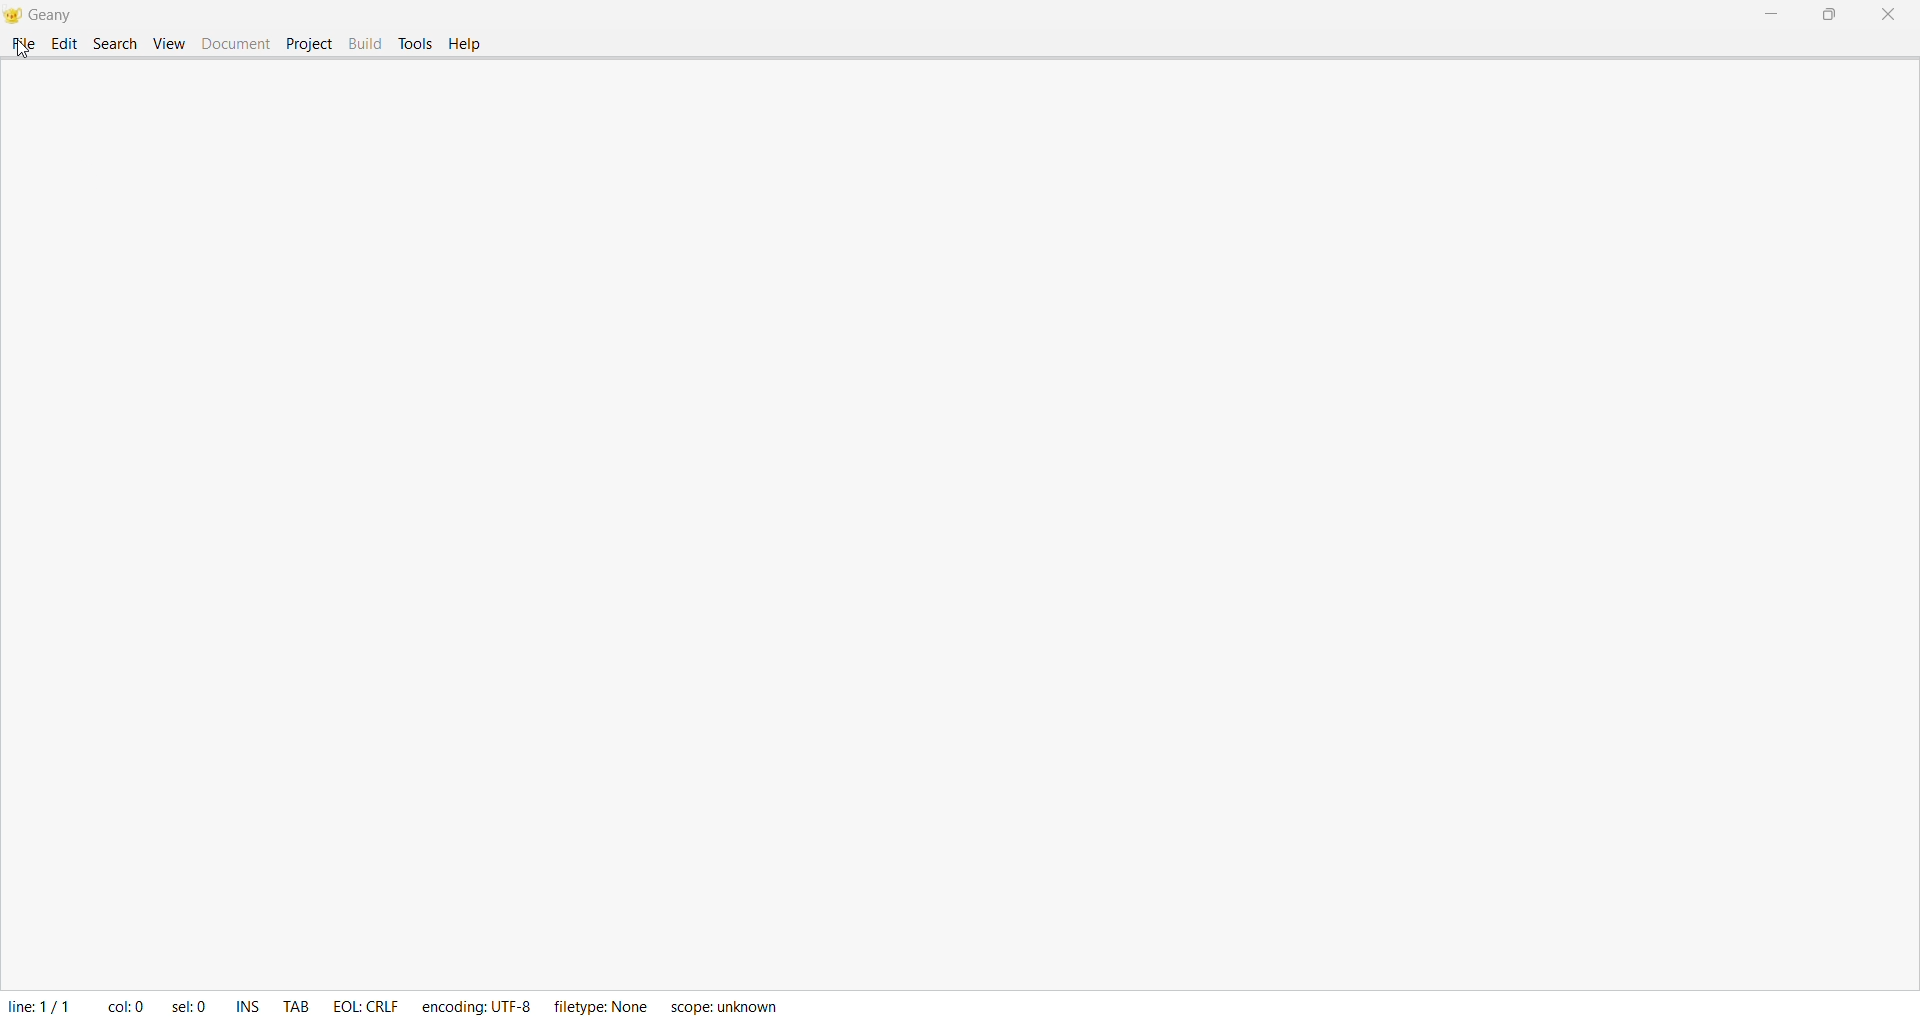 The width and height of the screenshot is (1920, 1018). I want to click on TAB, so click(300, 1005).